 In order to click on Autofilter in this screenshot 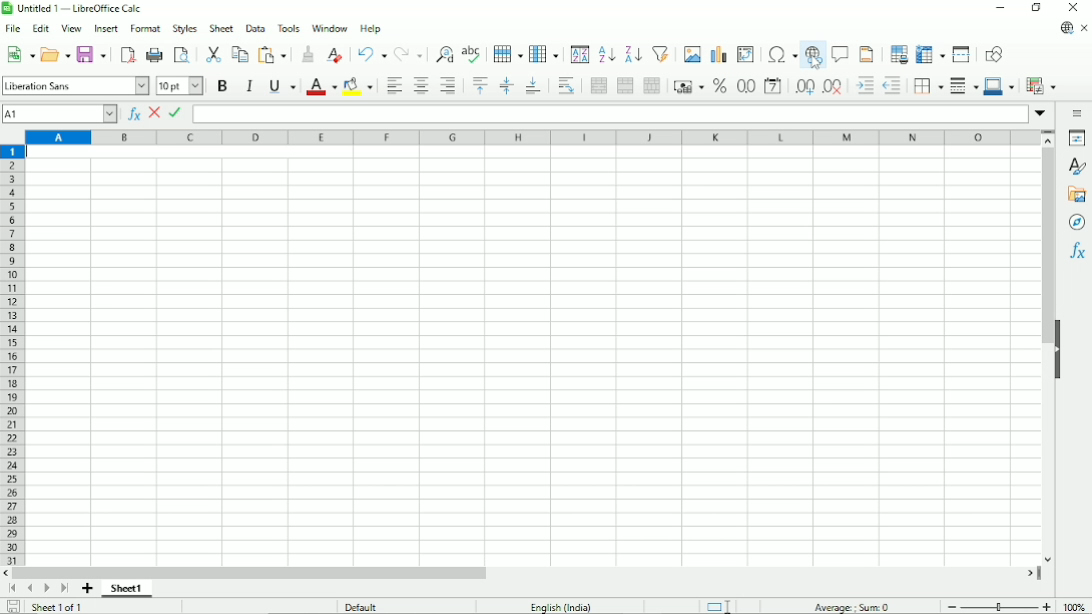, I will do `click(661, 53)`.